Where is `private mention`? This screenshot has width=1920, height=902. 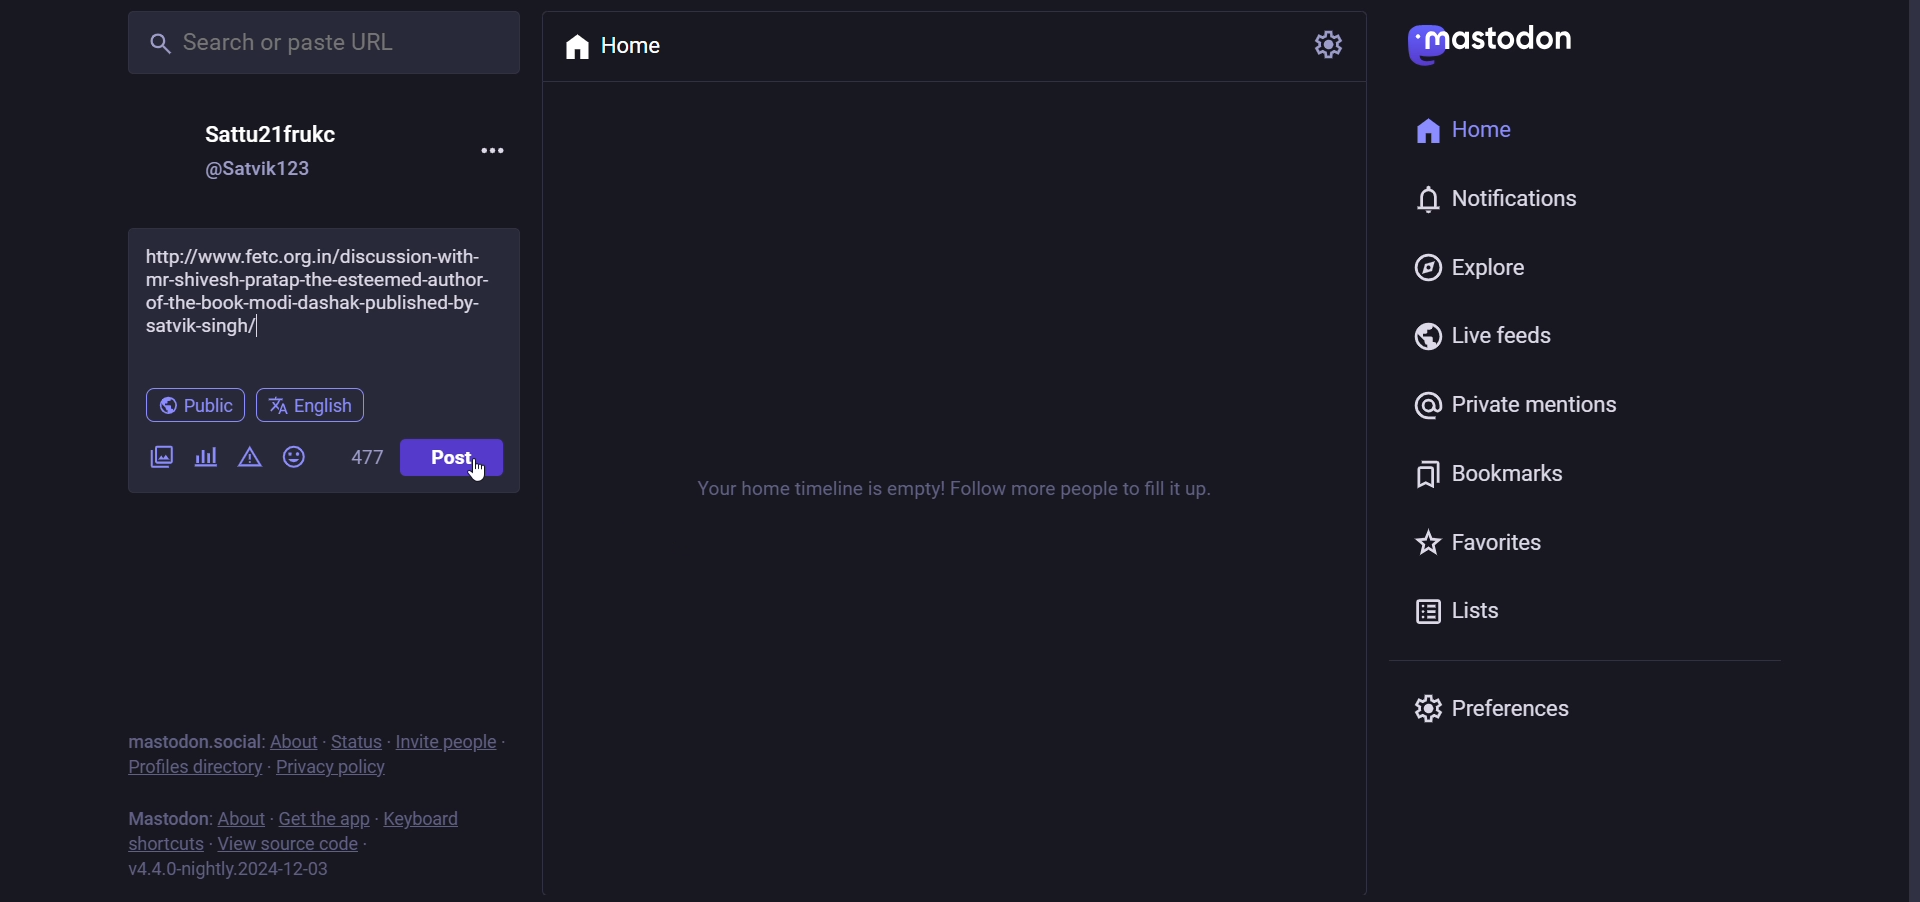 private mention is located at coordinates (1518, 402).